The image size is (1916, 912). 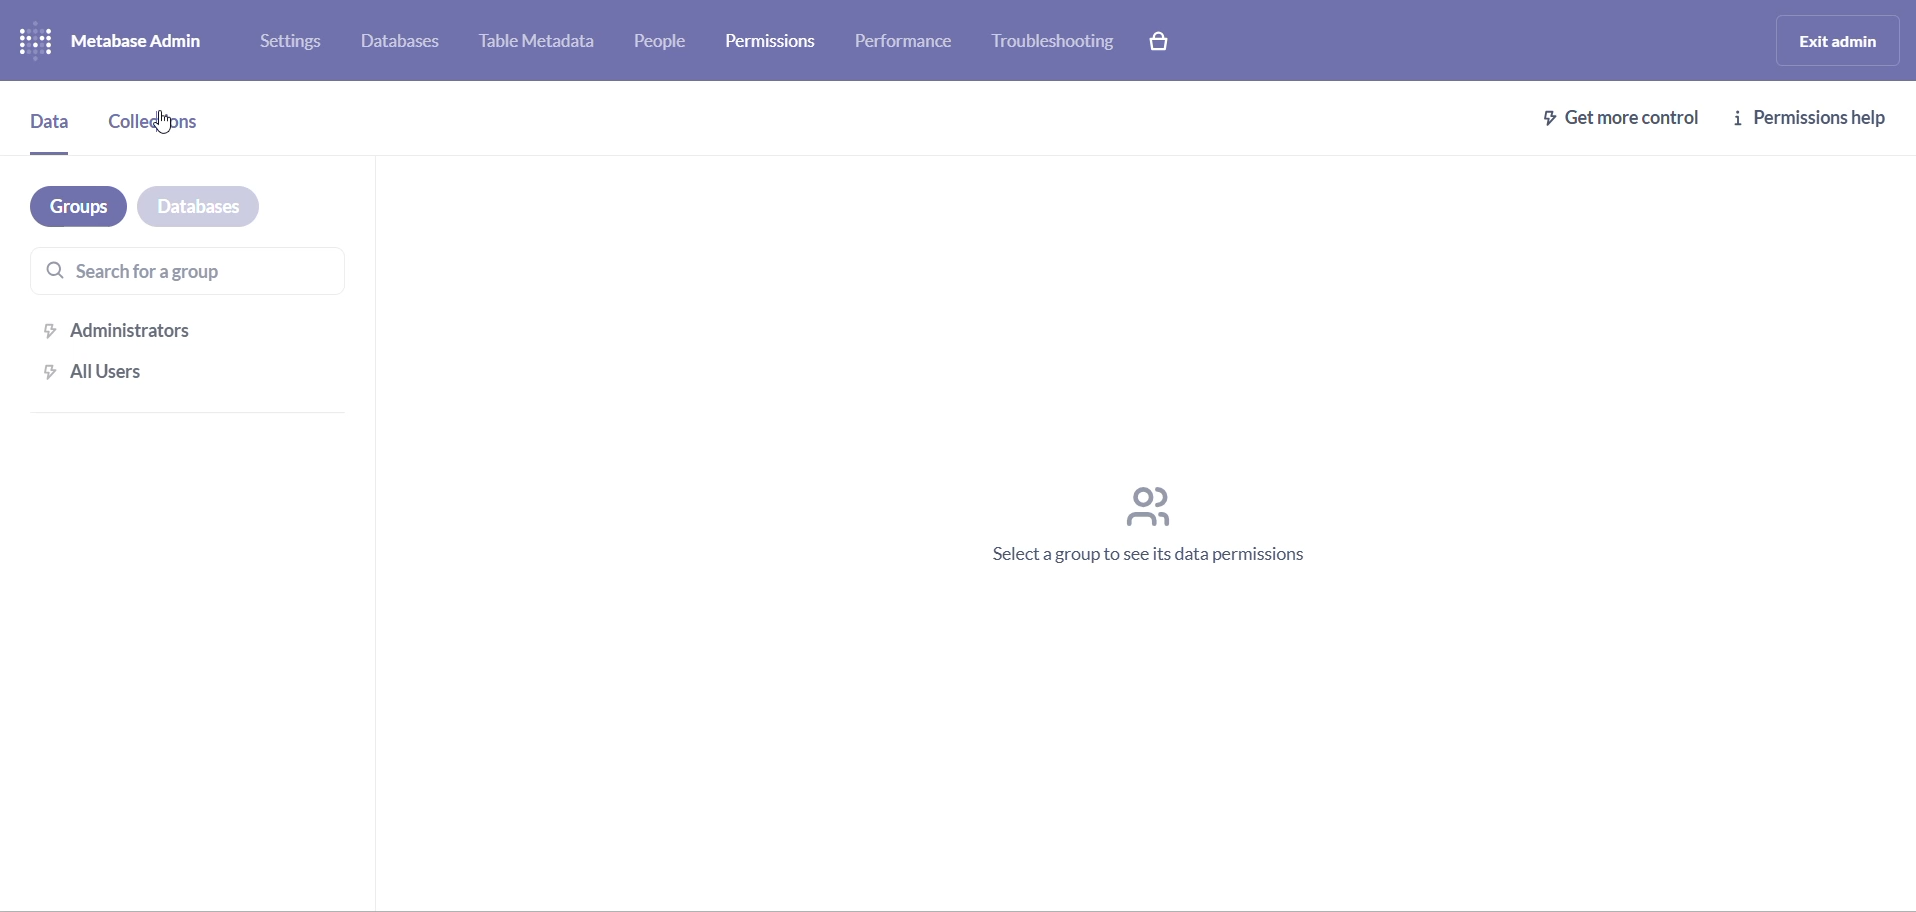 What do you see at coordinates (1815, 121) in the screenshot?
I see `permissions help` at bounding box center [1815, 121].